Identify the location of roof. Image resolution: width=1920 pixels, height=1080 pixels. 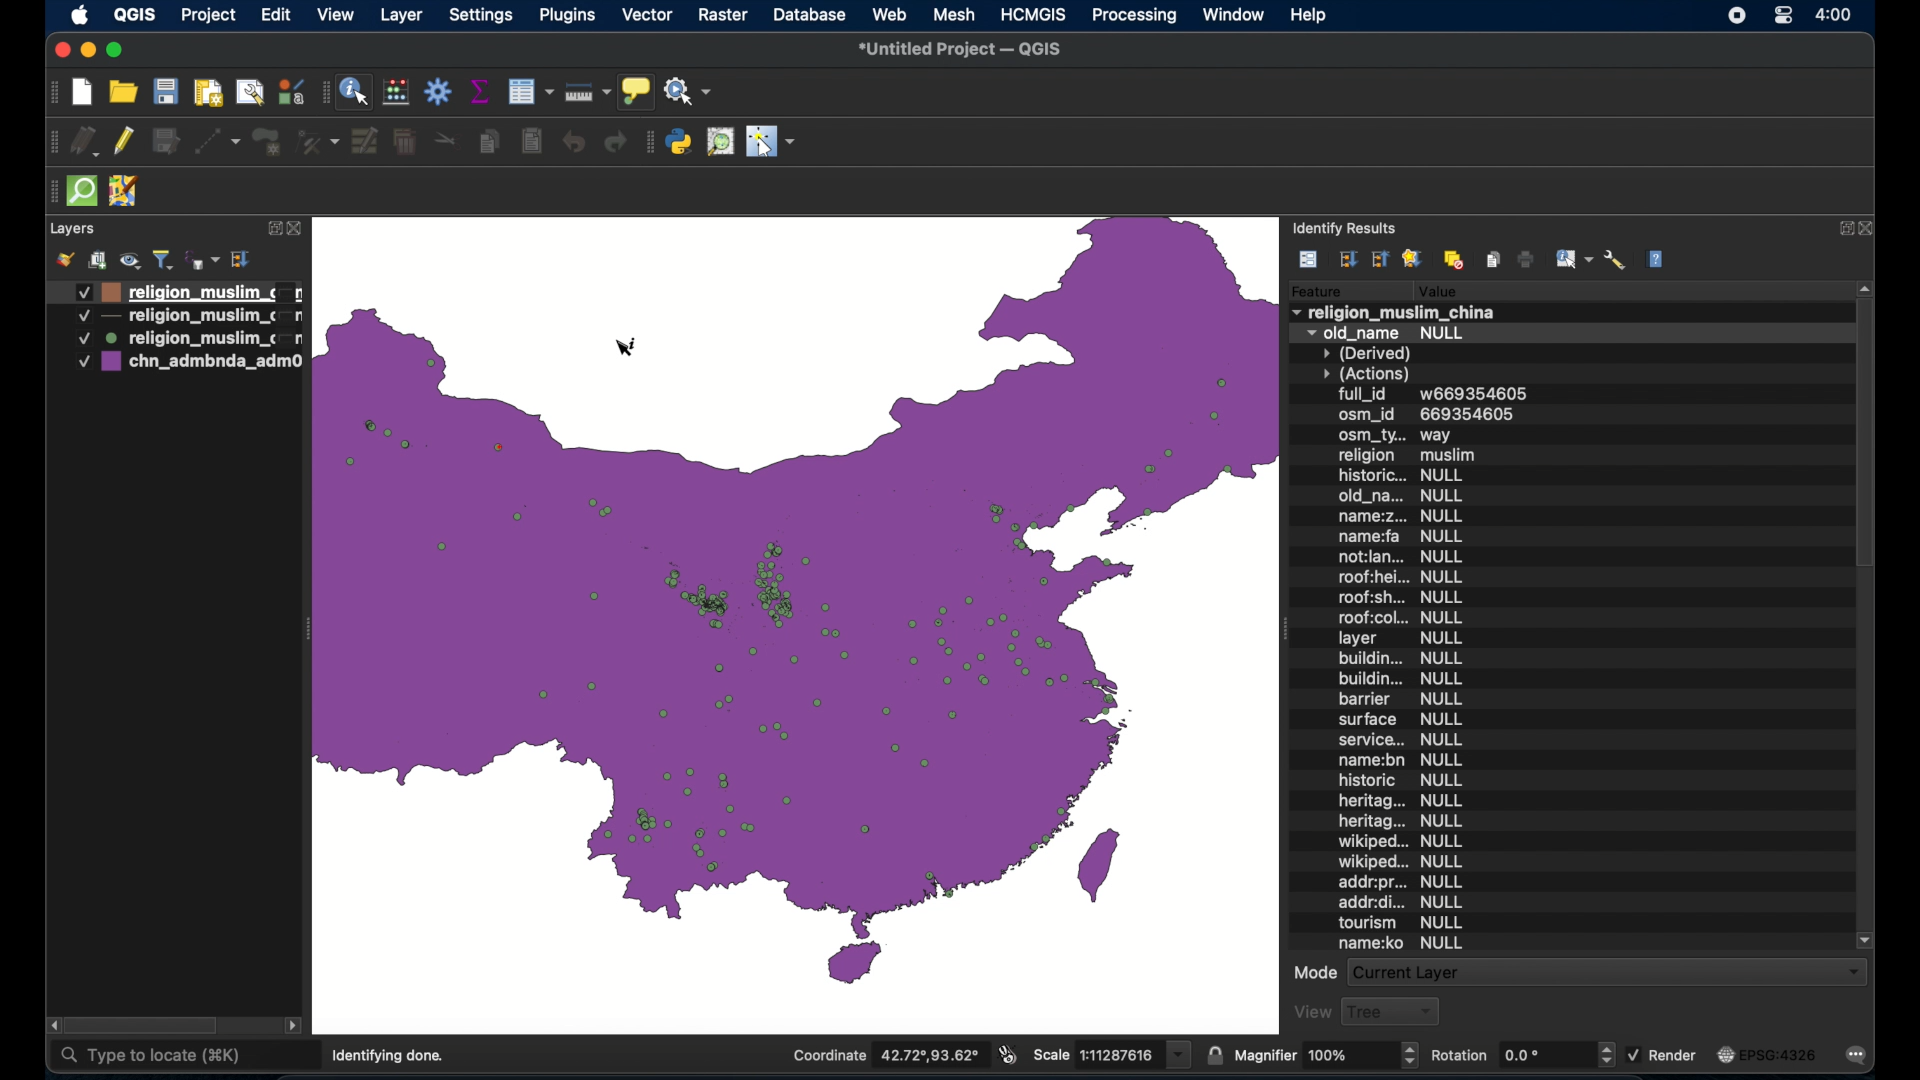
(1399, 618).